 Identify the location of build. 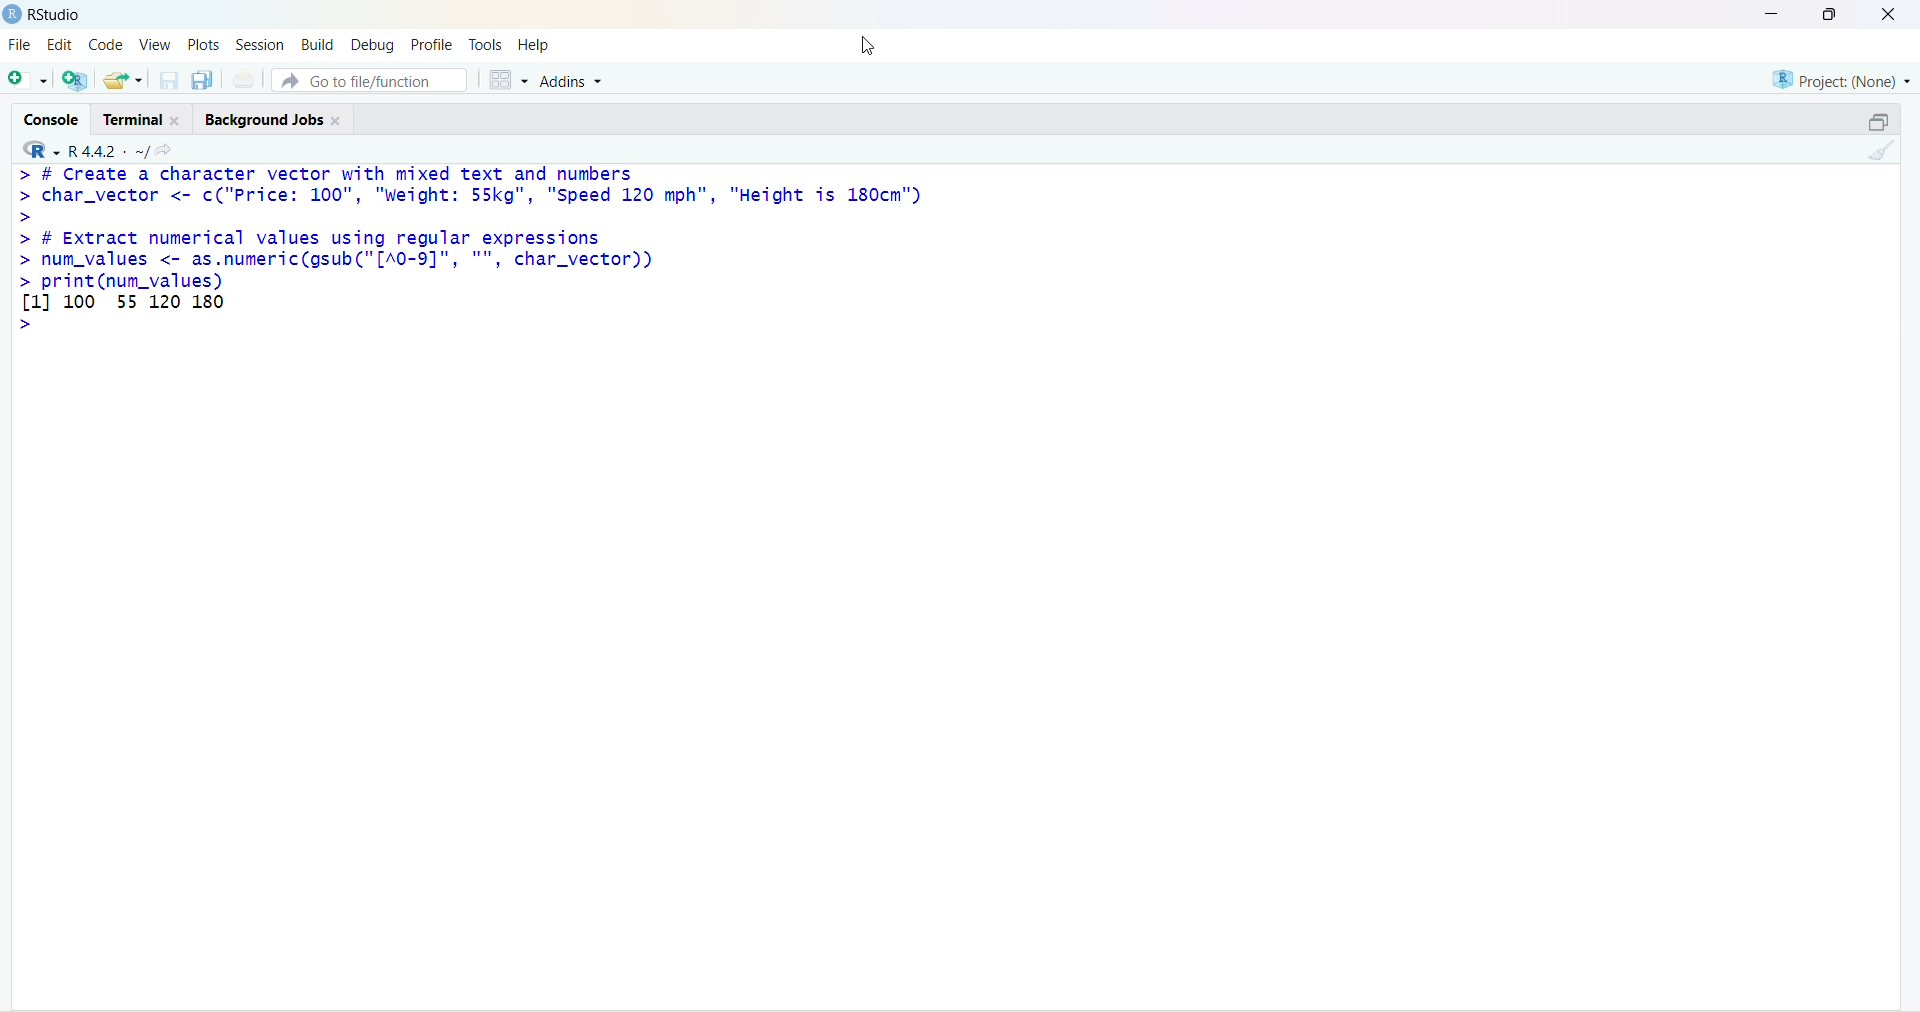
(320, 46).